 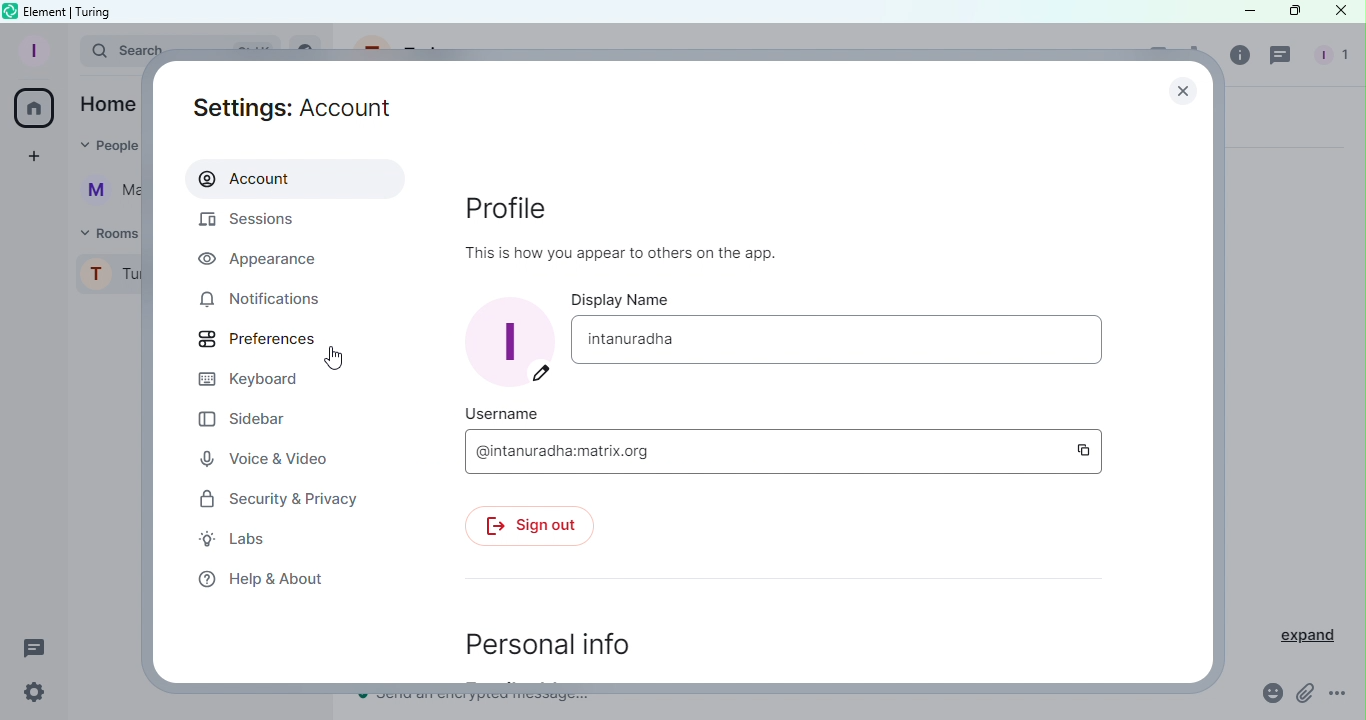 I want to click on Voice and video, so click(x=266, y=458).